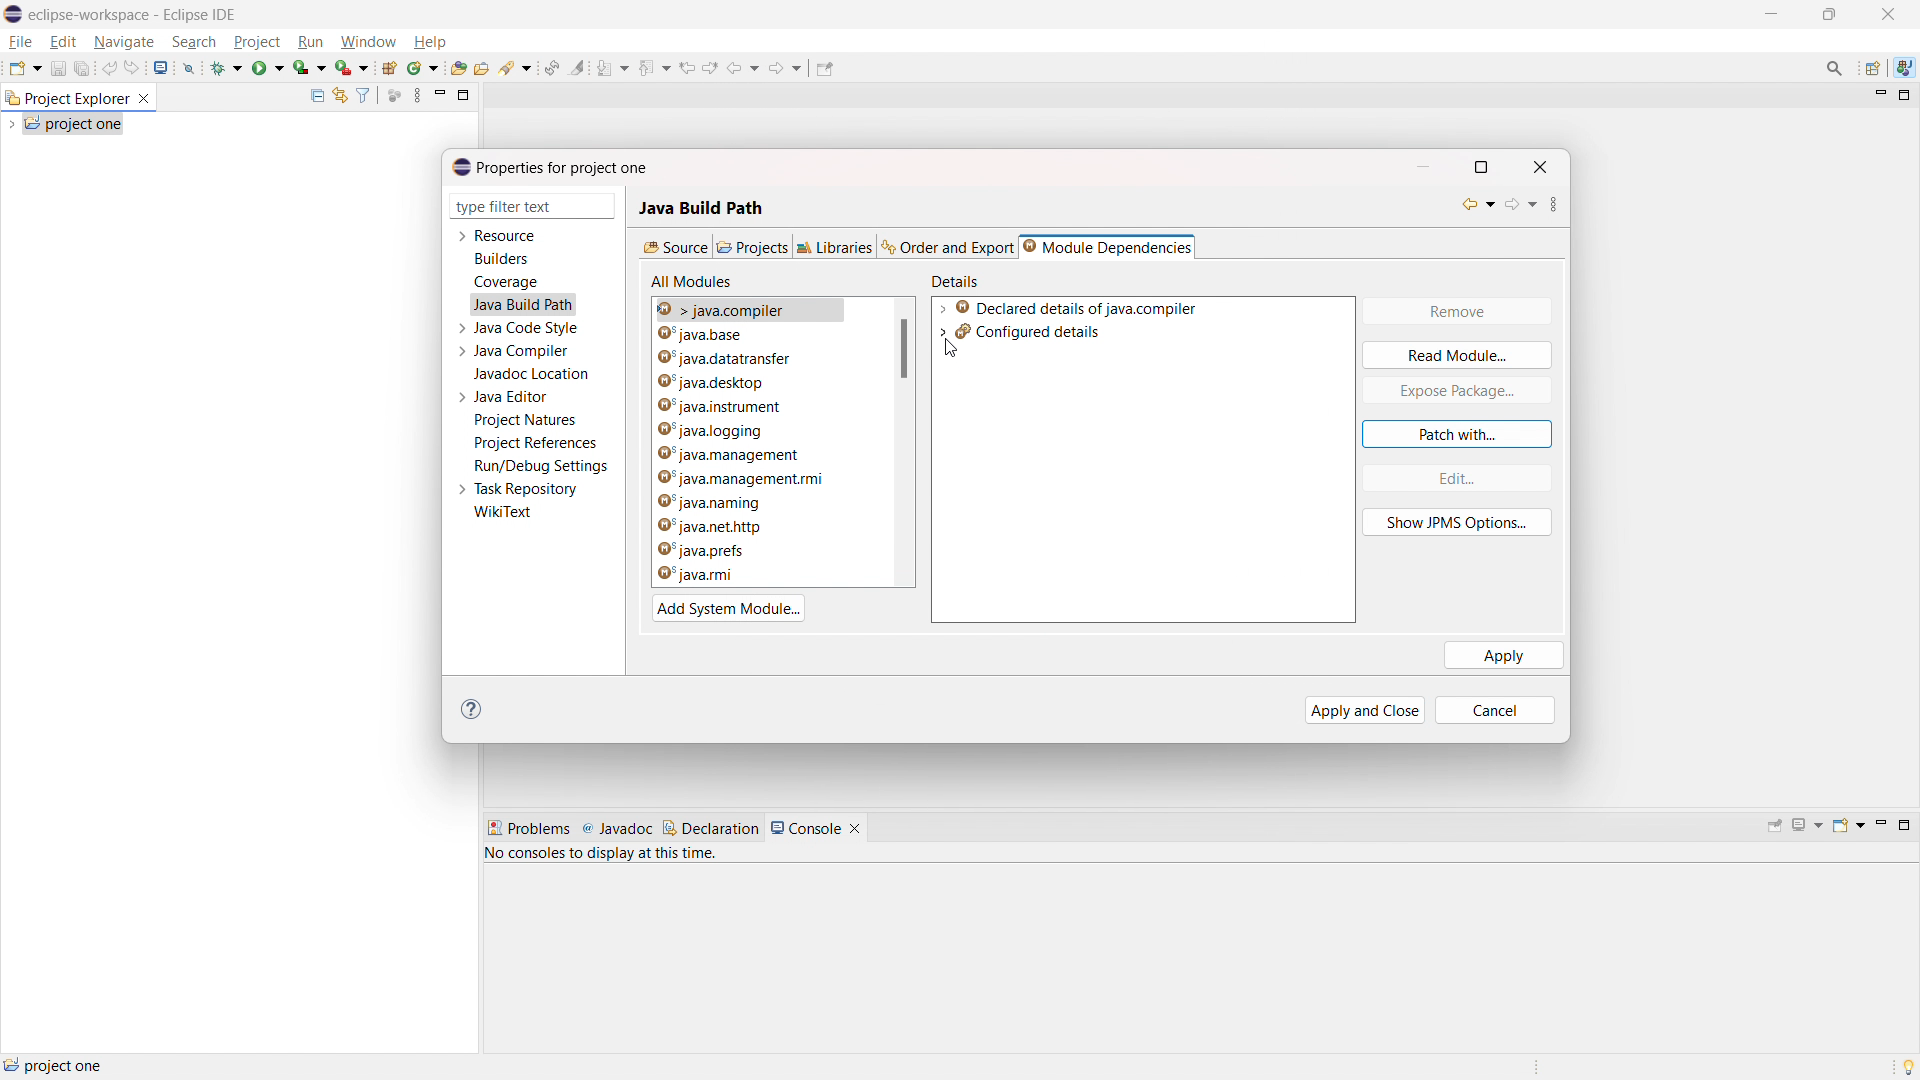  Describe the element at coordinates (504, 513) in the screenshot. I see `wikitext` at that location.